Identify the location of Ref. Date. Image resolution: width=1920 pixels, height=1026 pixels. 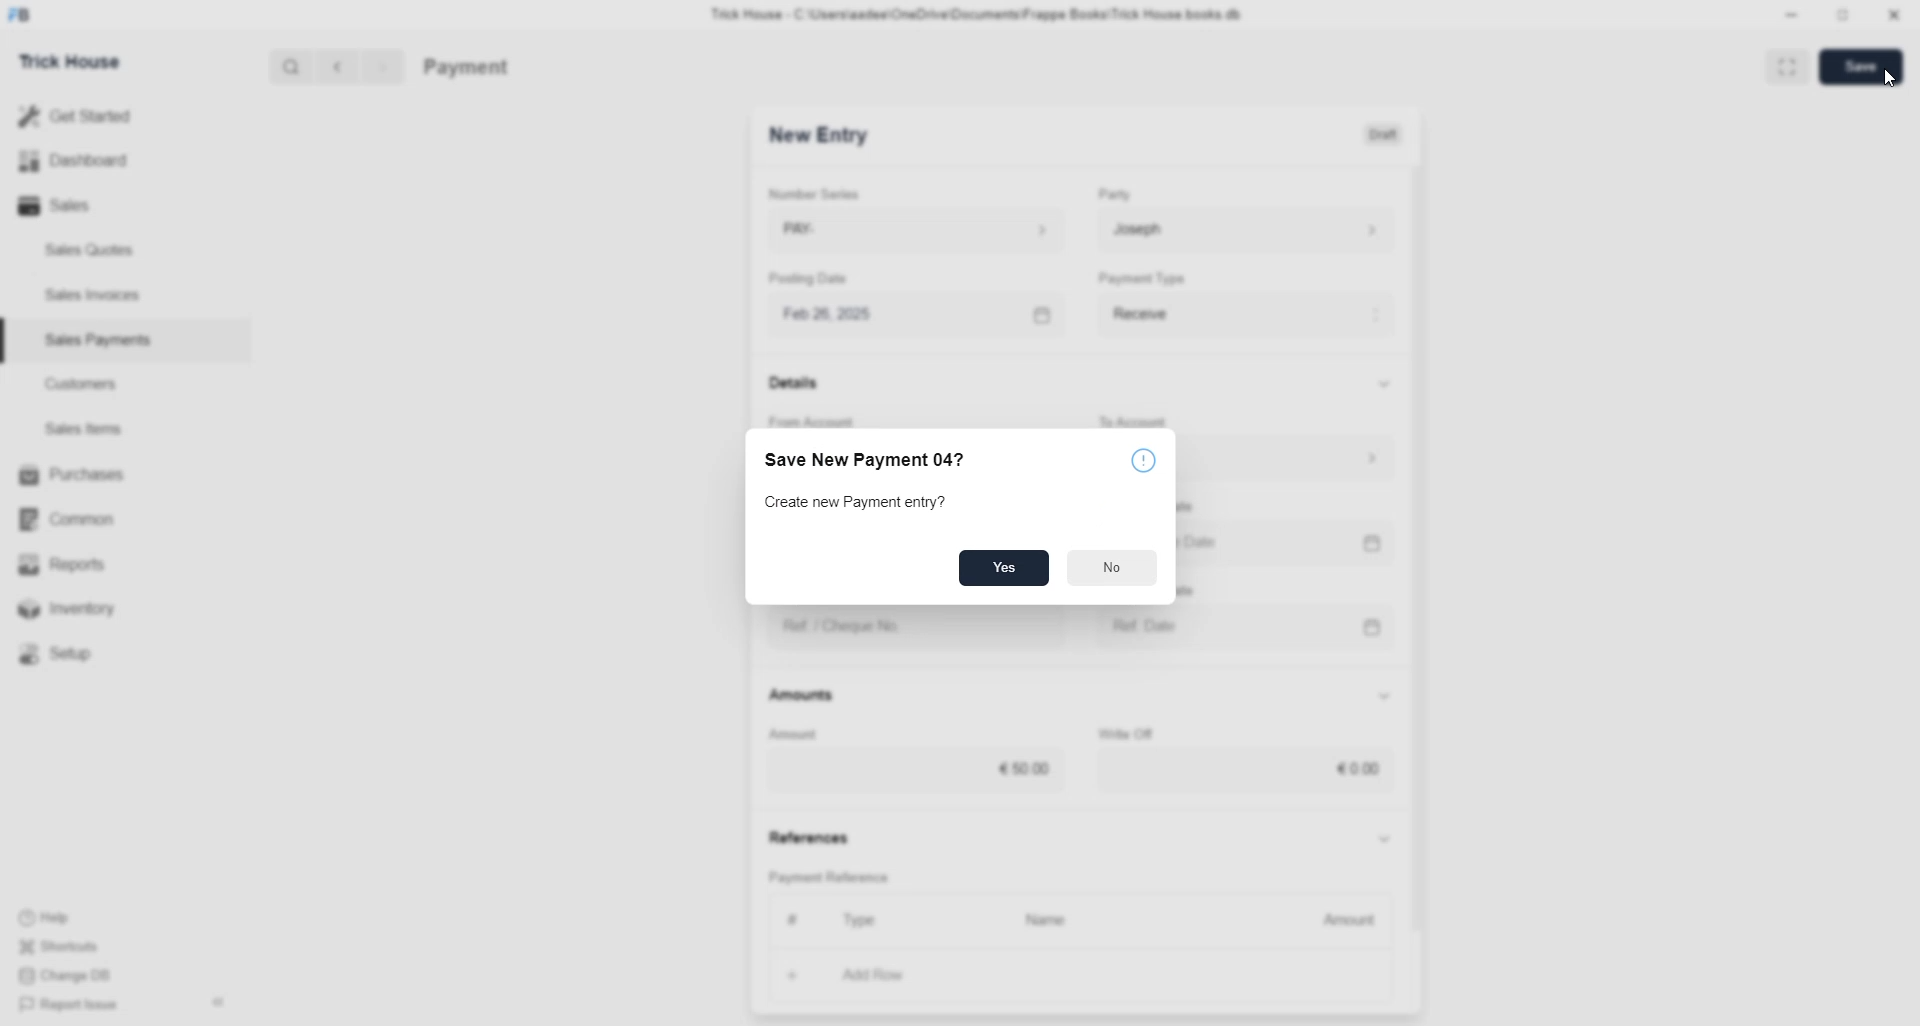
(1248, 627).